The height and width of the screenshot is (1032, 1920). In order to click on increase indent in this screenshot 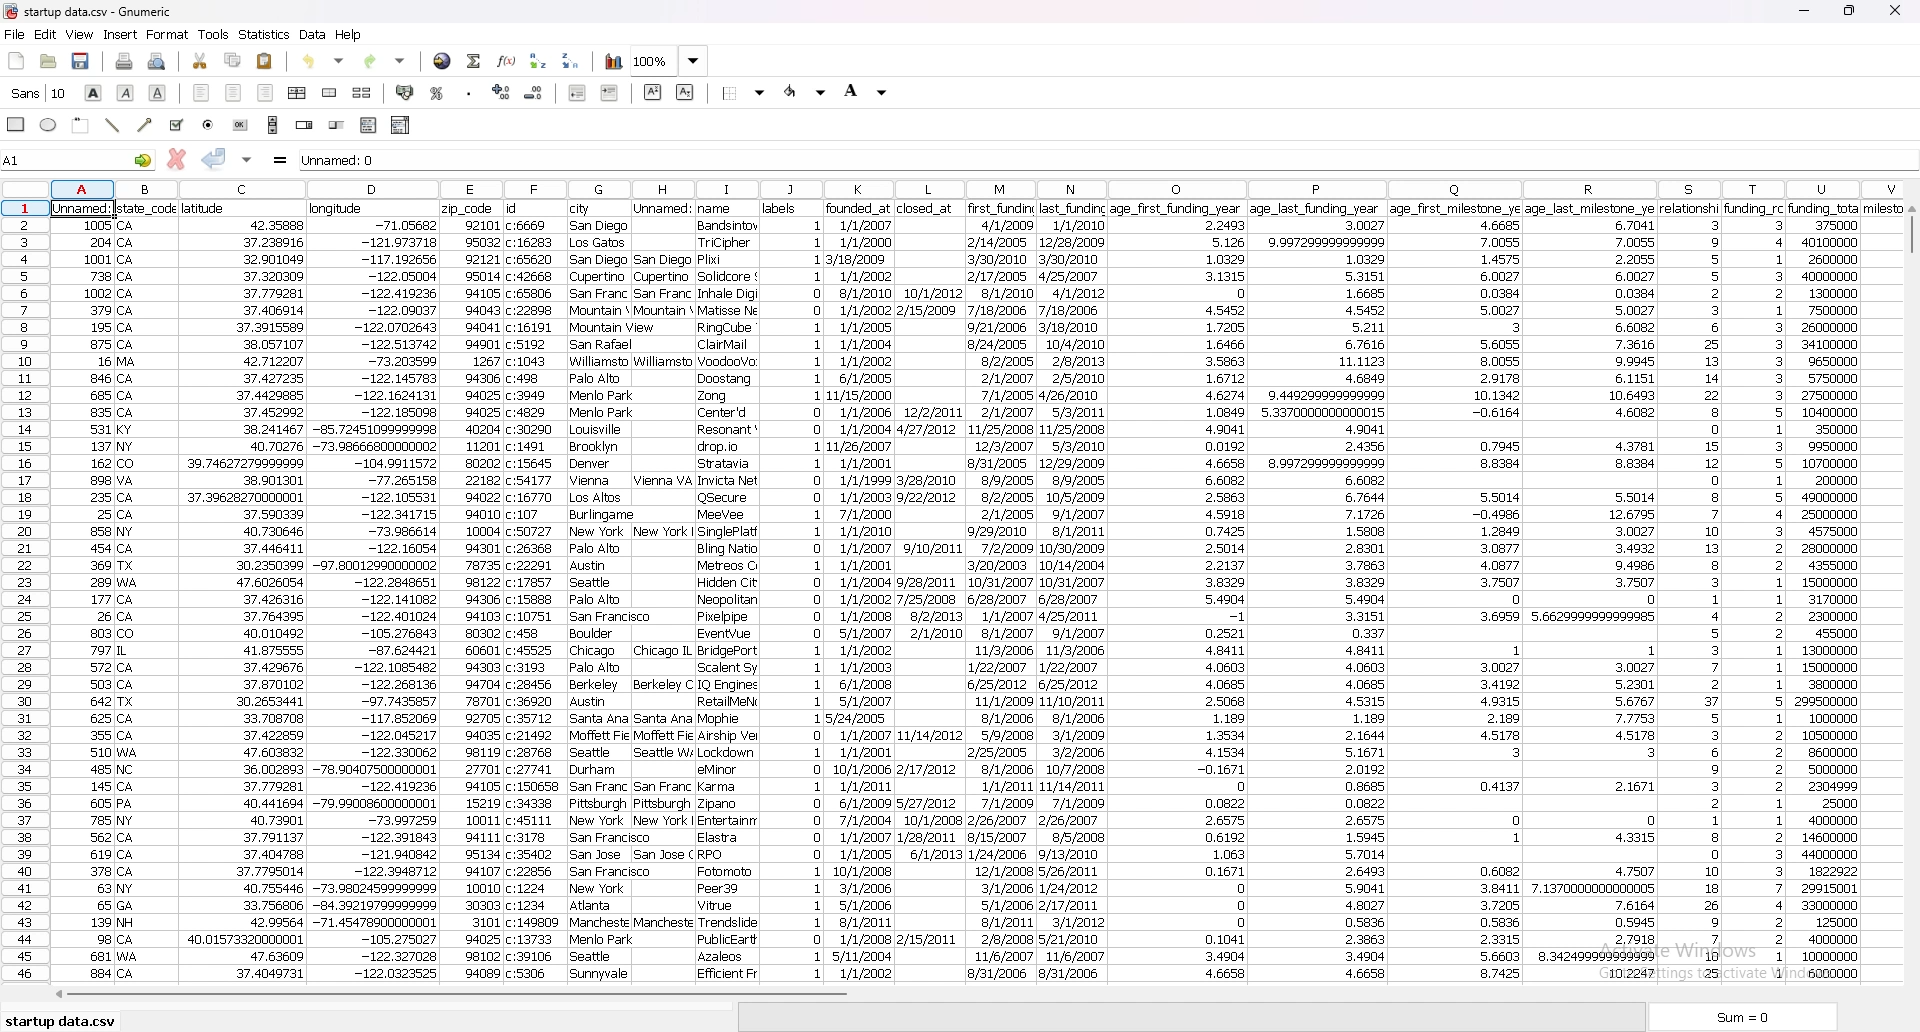, I will do `click(610, 93)`.